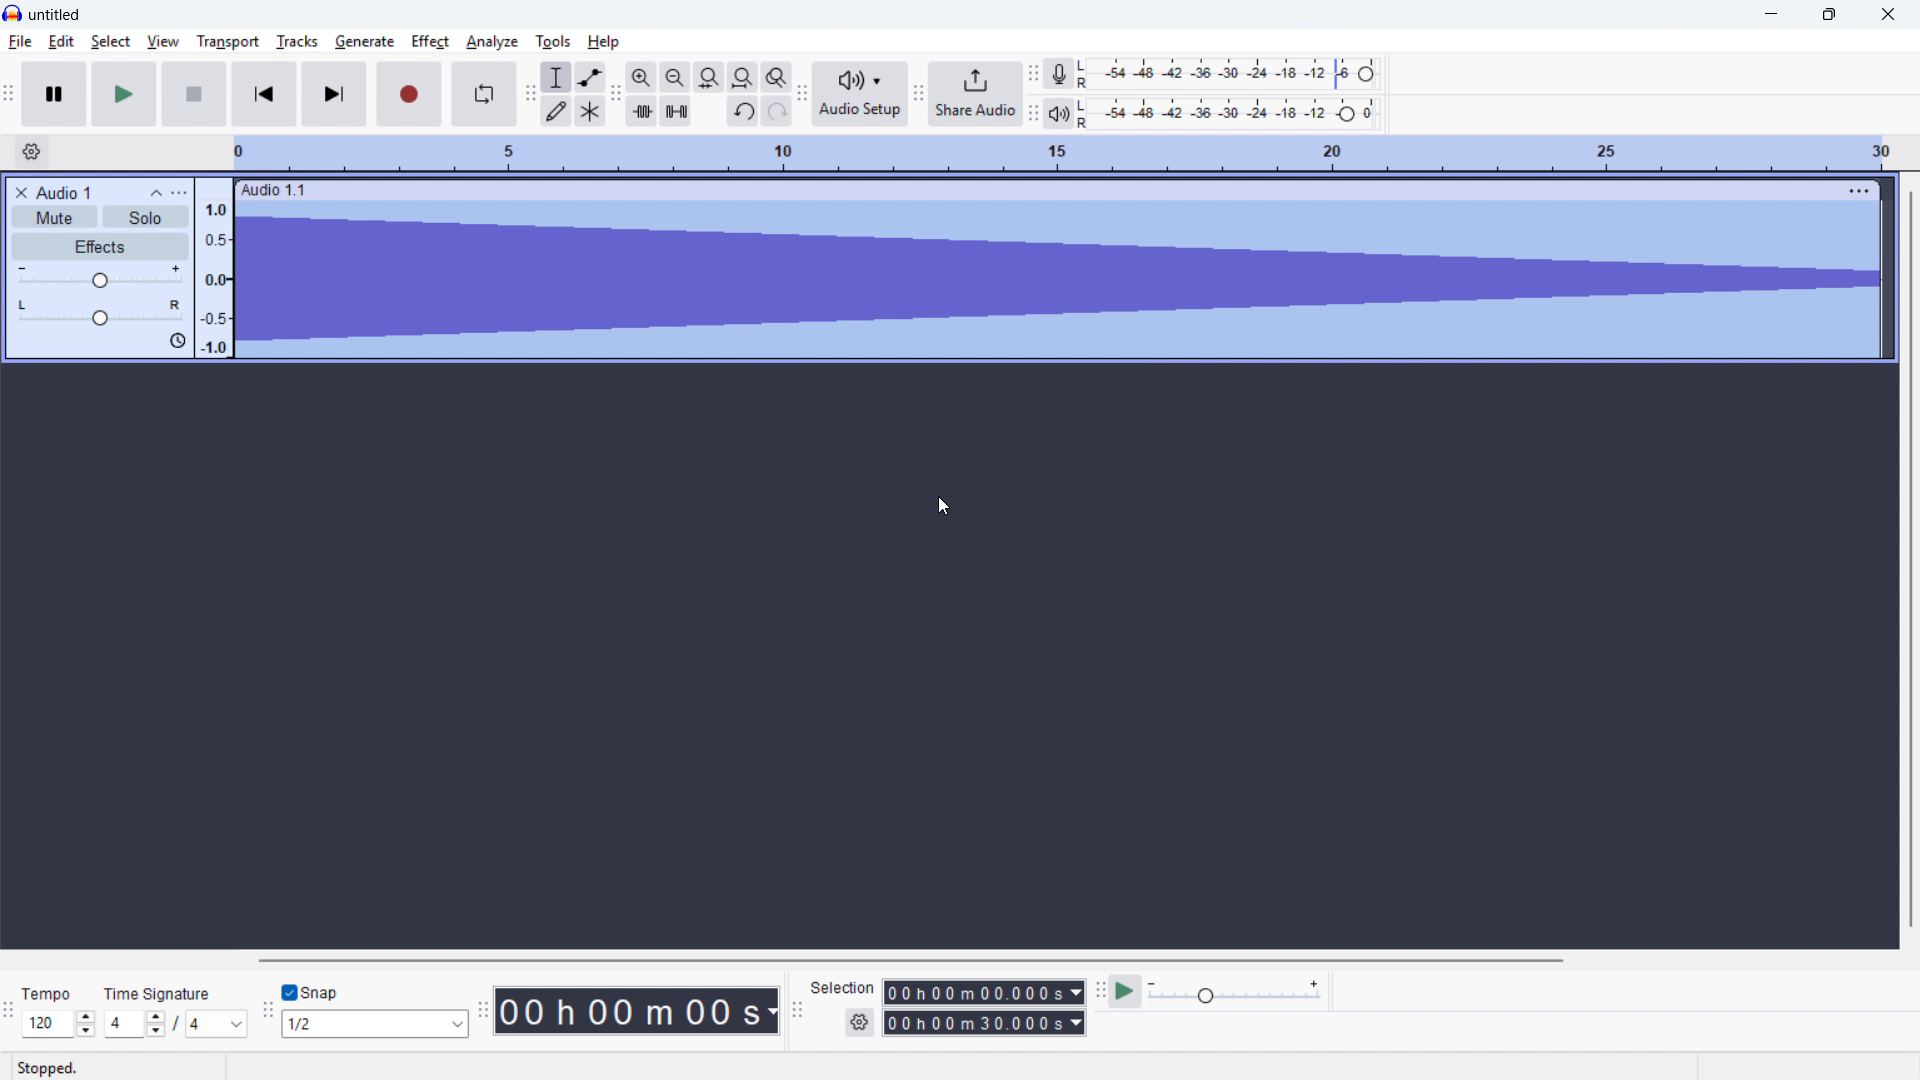 The image size is (1920, 1080). Describe the element at coordinates (375, 1024) in the screenshot. I see `Set snapping ` at that location.